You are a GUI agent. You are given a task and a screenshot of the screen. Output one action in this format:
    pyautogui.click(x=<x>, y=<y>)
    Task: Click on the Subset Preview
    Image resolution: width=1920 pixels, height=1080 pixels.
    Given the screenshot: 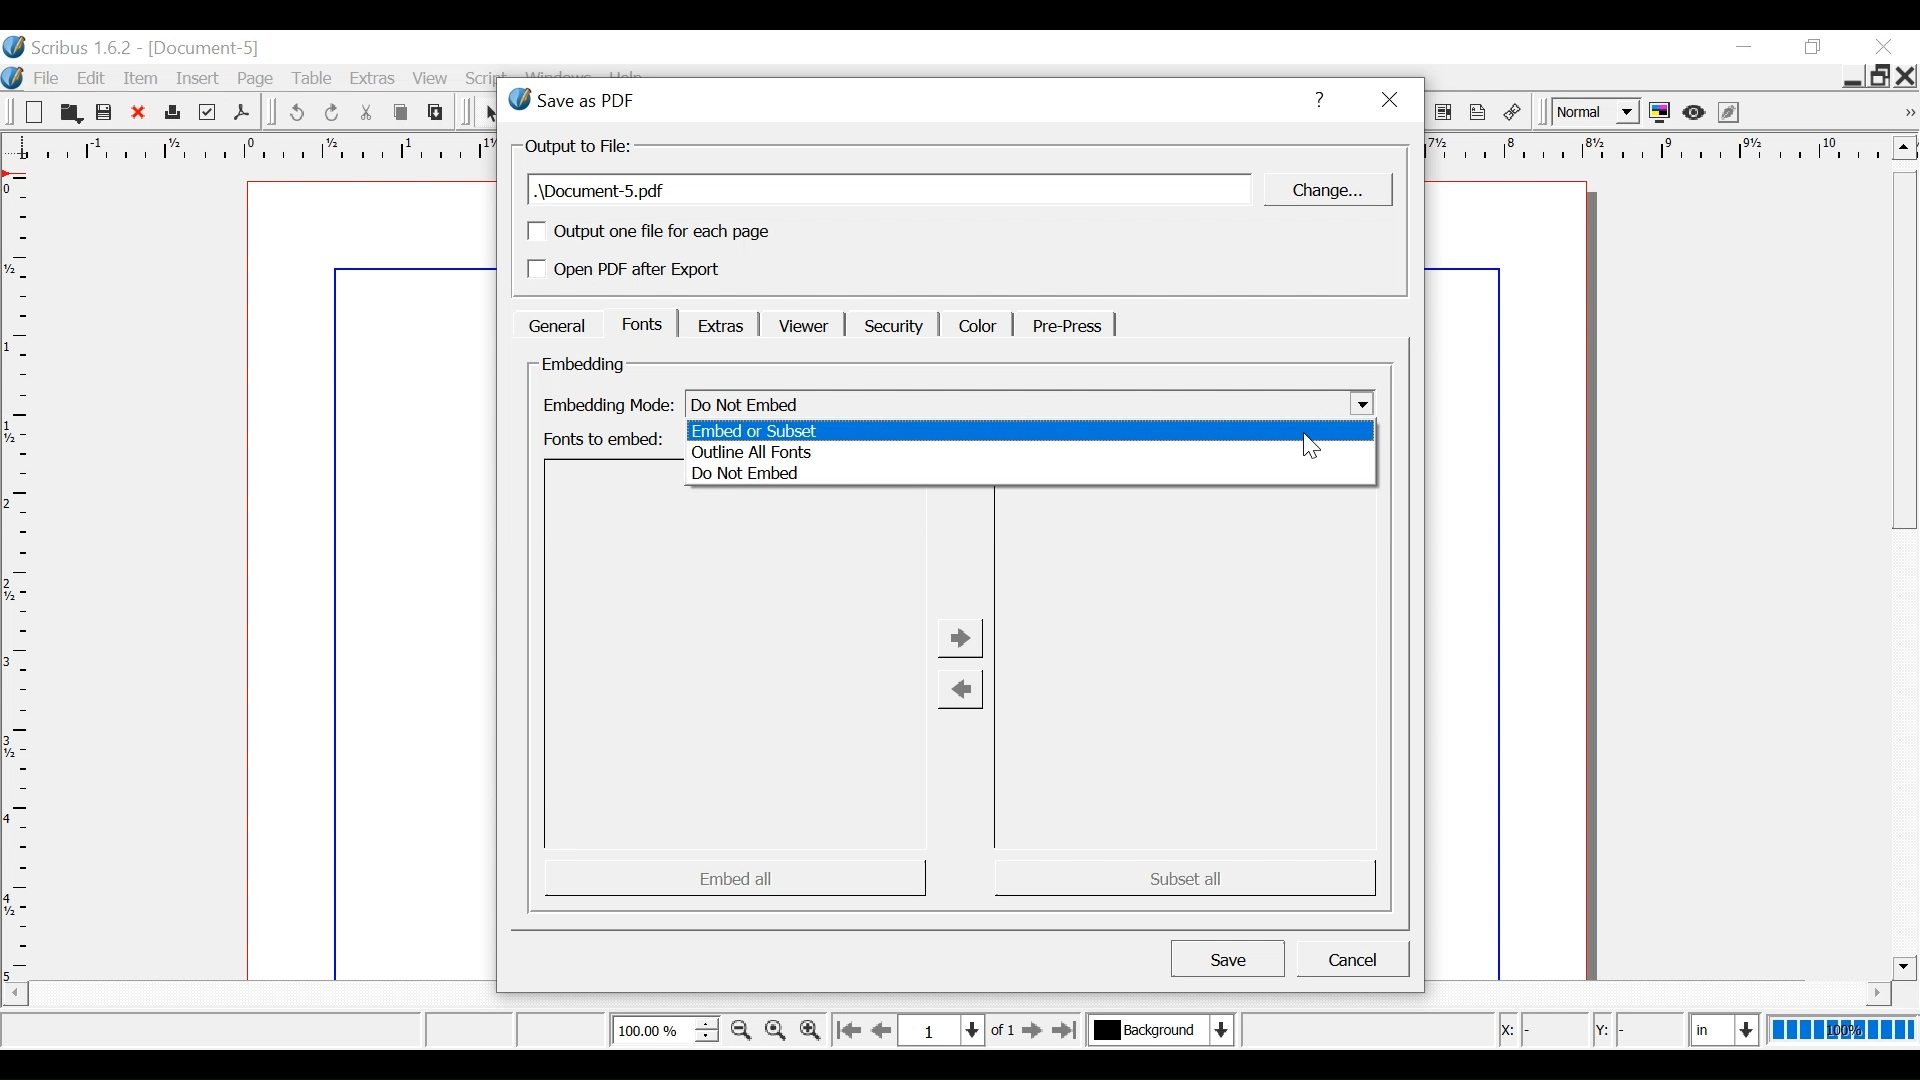 What is the action you would take?
    pyautogui.click(x=1186, y=674)
    